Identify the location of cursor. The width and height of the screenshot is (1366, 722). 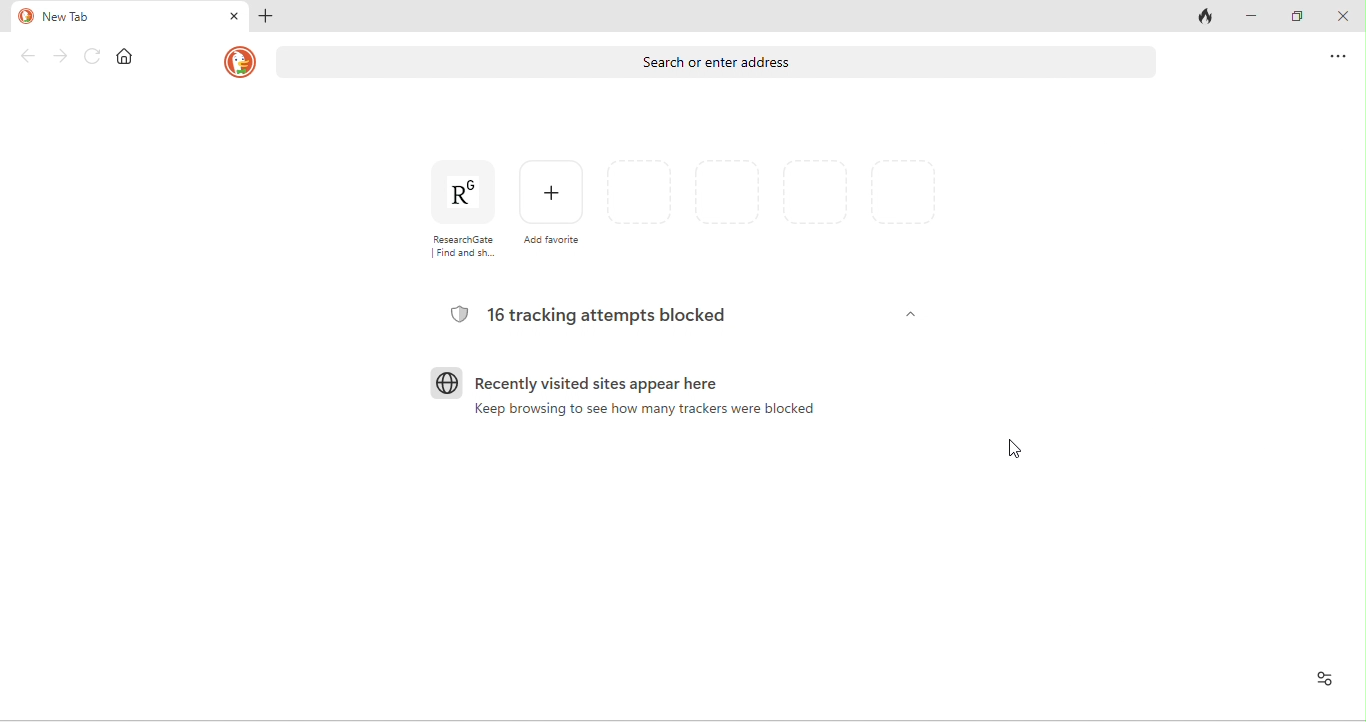
(1016, 449).